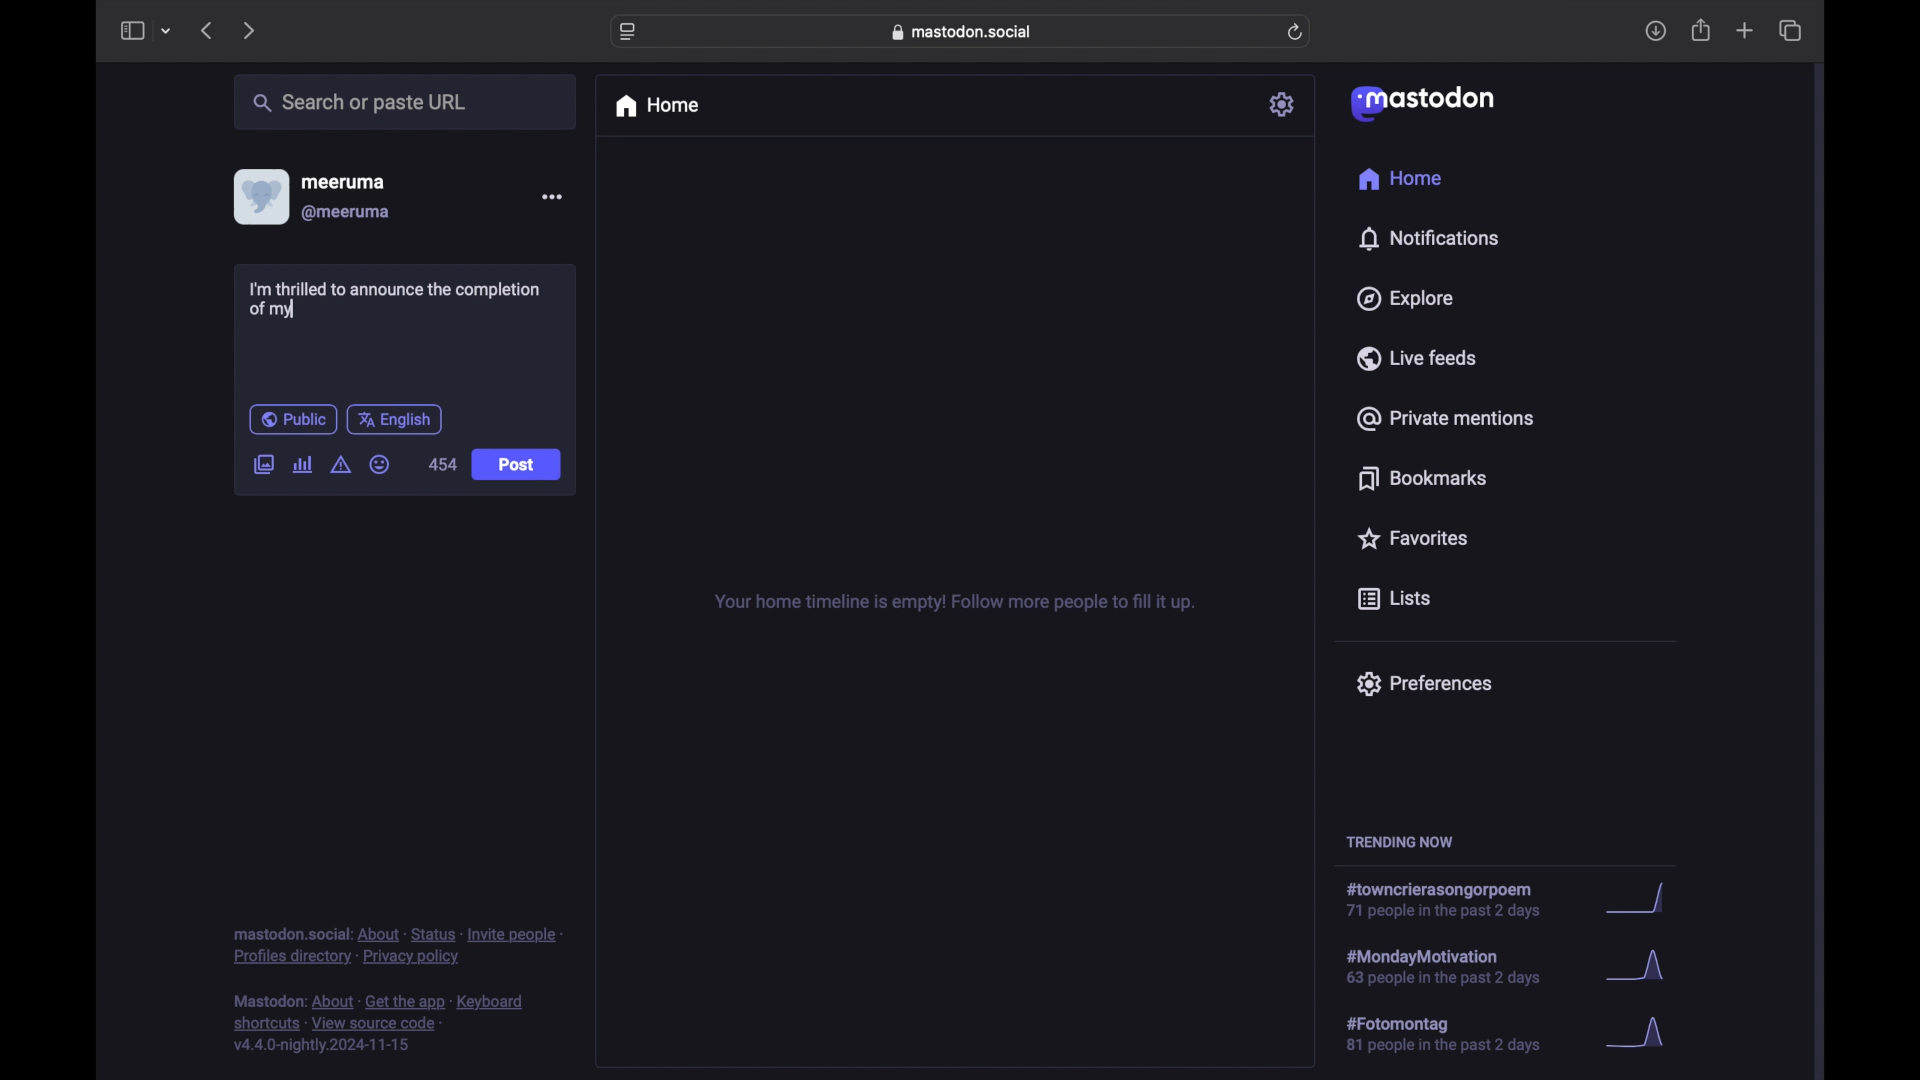 The image size is (1920, 1080). Describe the element at coordinates (263, 466) in the screenshot. I see `add image` at that location.